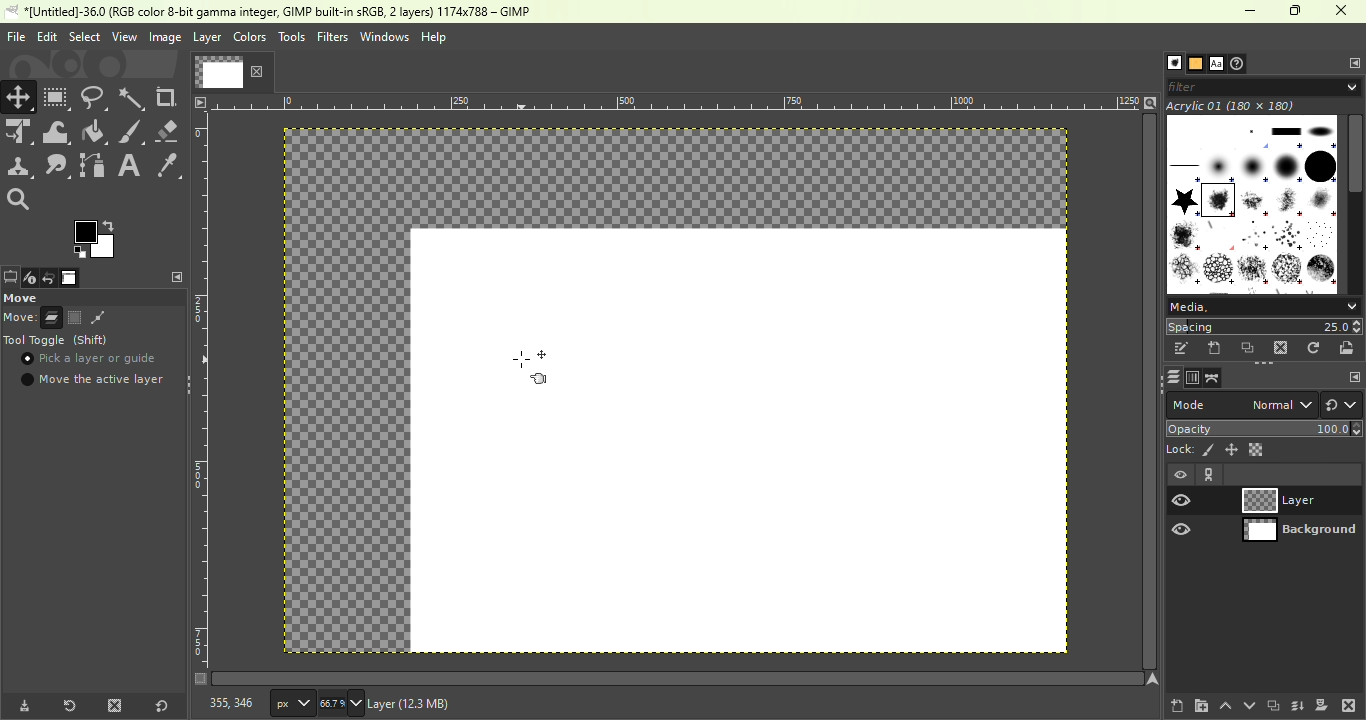  What do you see at coordinates (95, 96) in the screenshot?
I see `Free select tool` at bounding box center [95, 96].